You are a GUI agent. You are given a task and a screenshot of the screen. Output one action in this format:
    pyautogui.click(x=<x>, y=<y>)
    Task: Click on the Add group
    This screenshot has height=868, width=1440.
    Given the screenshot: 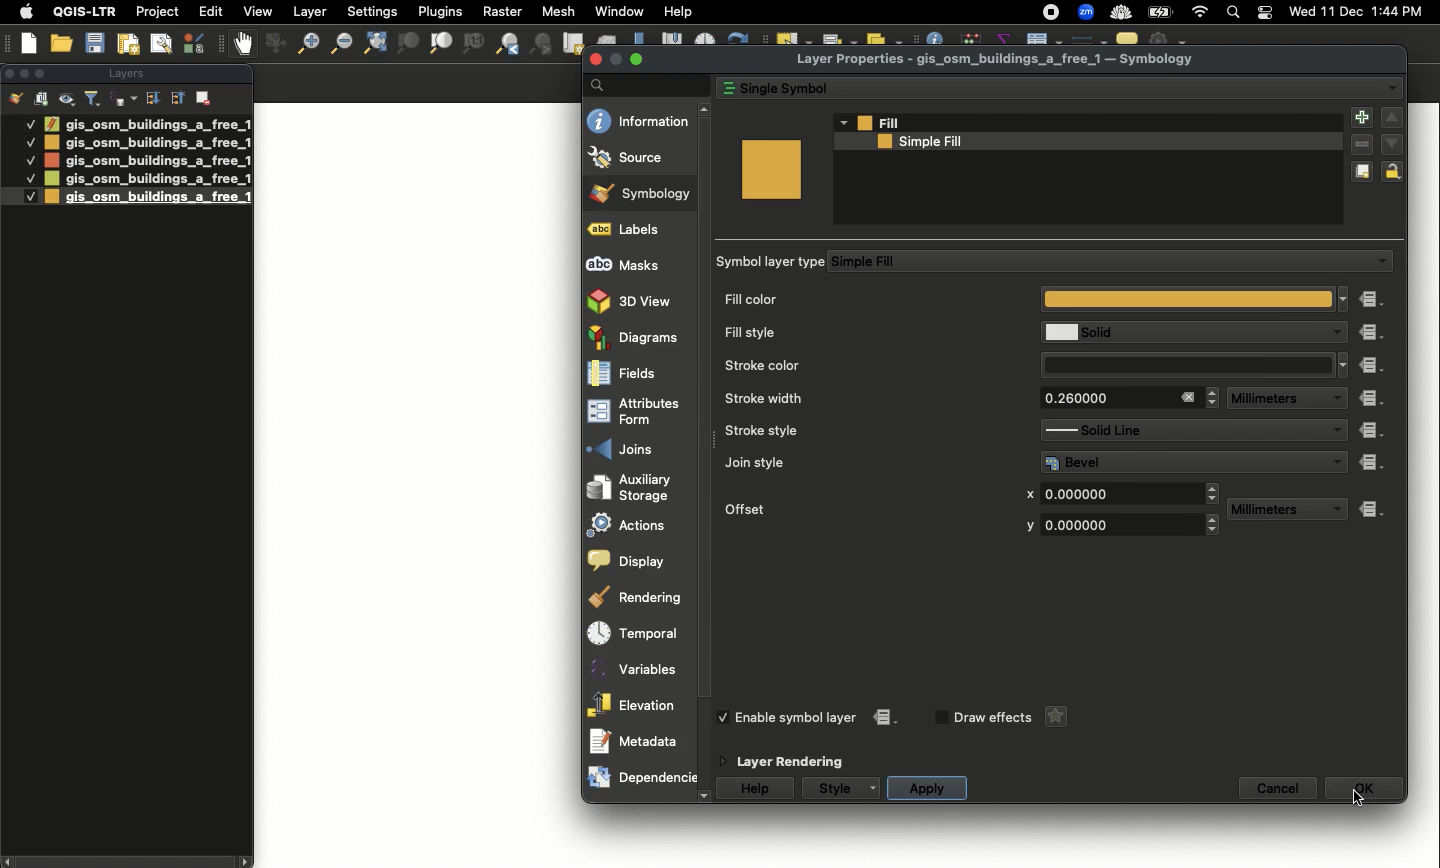 What is the action you would take?
    pyautogui.click(x=42, y=98)
    